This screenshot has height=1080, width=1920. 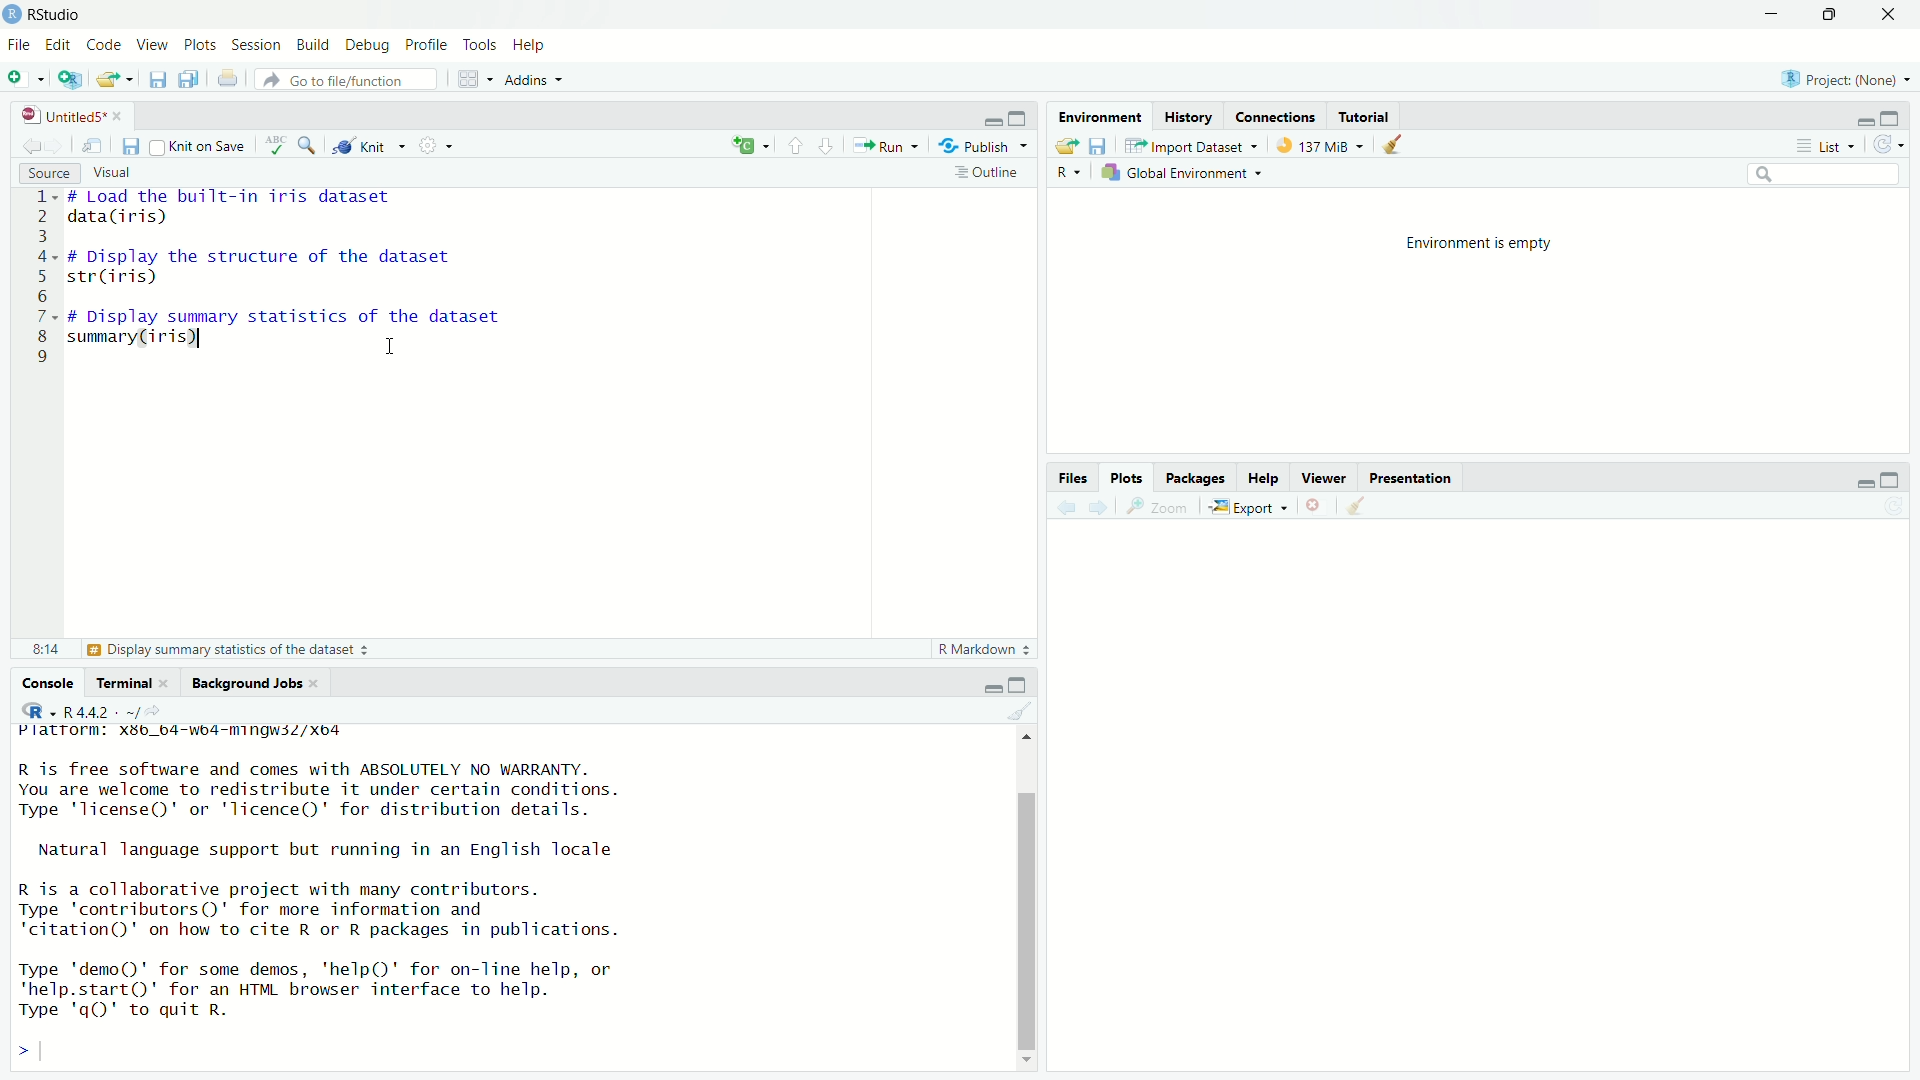 I want to click on Go to file/function, so click(x=344, y=80).